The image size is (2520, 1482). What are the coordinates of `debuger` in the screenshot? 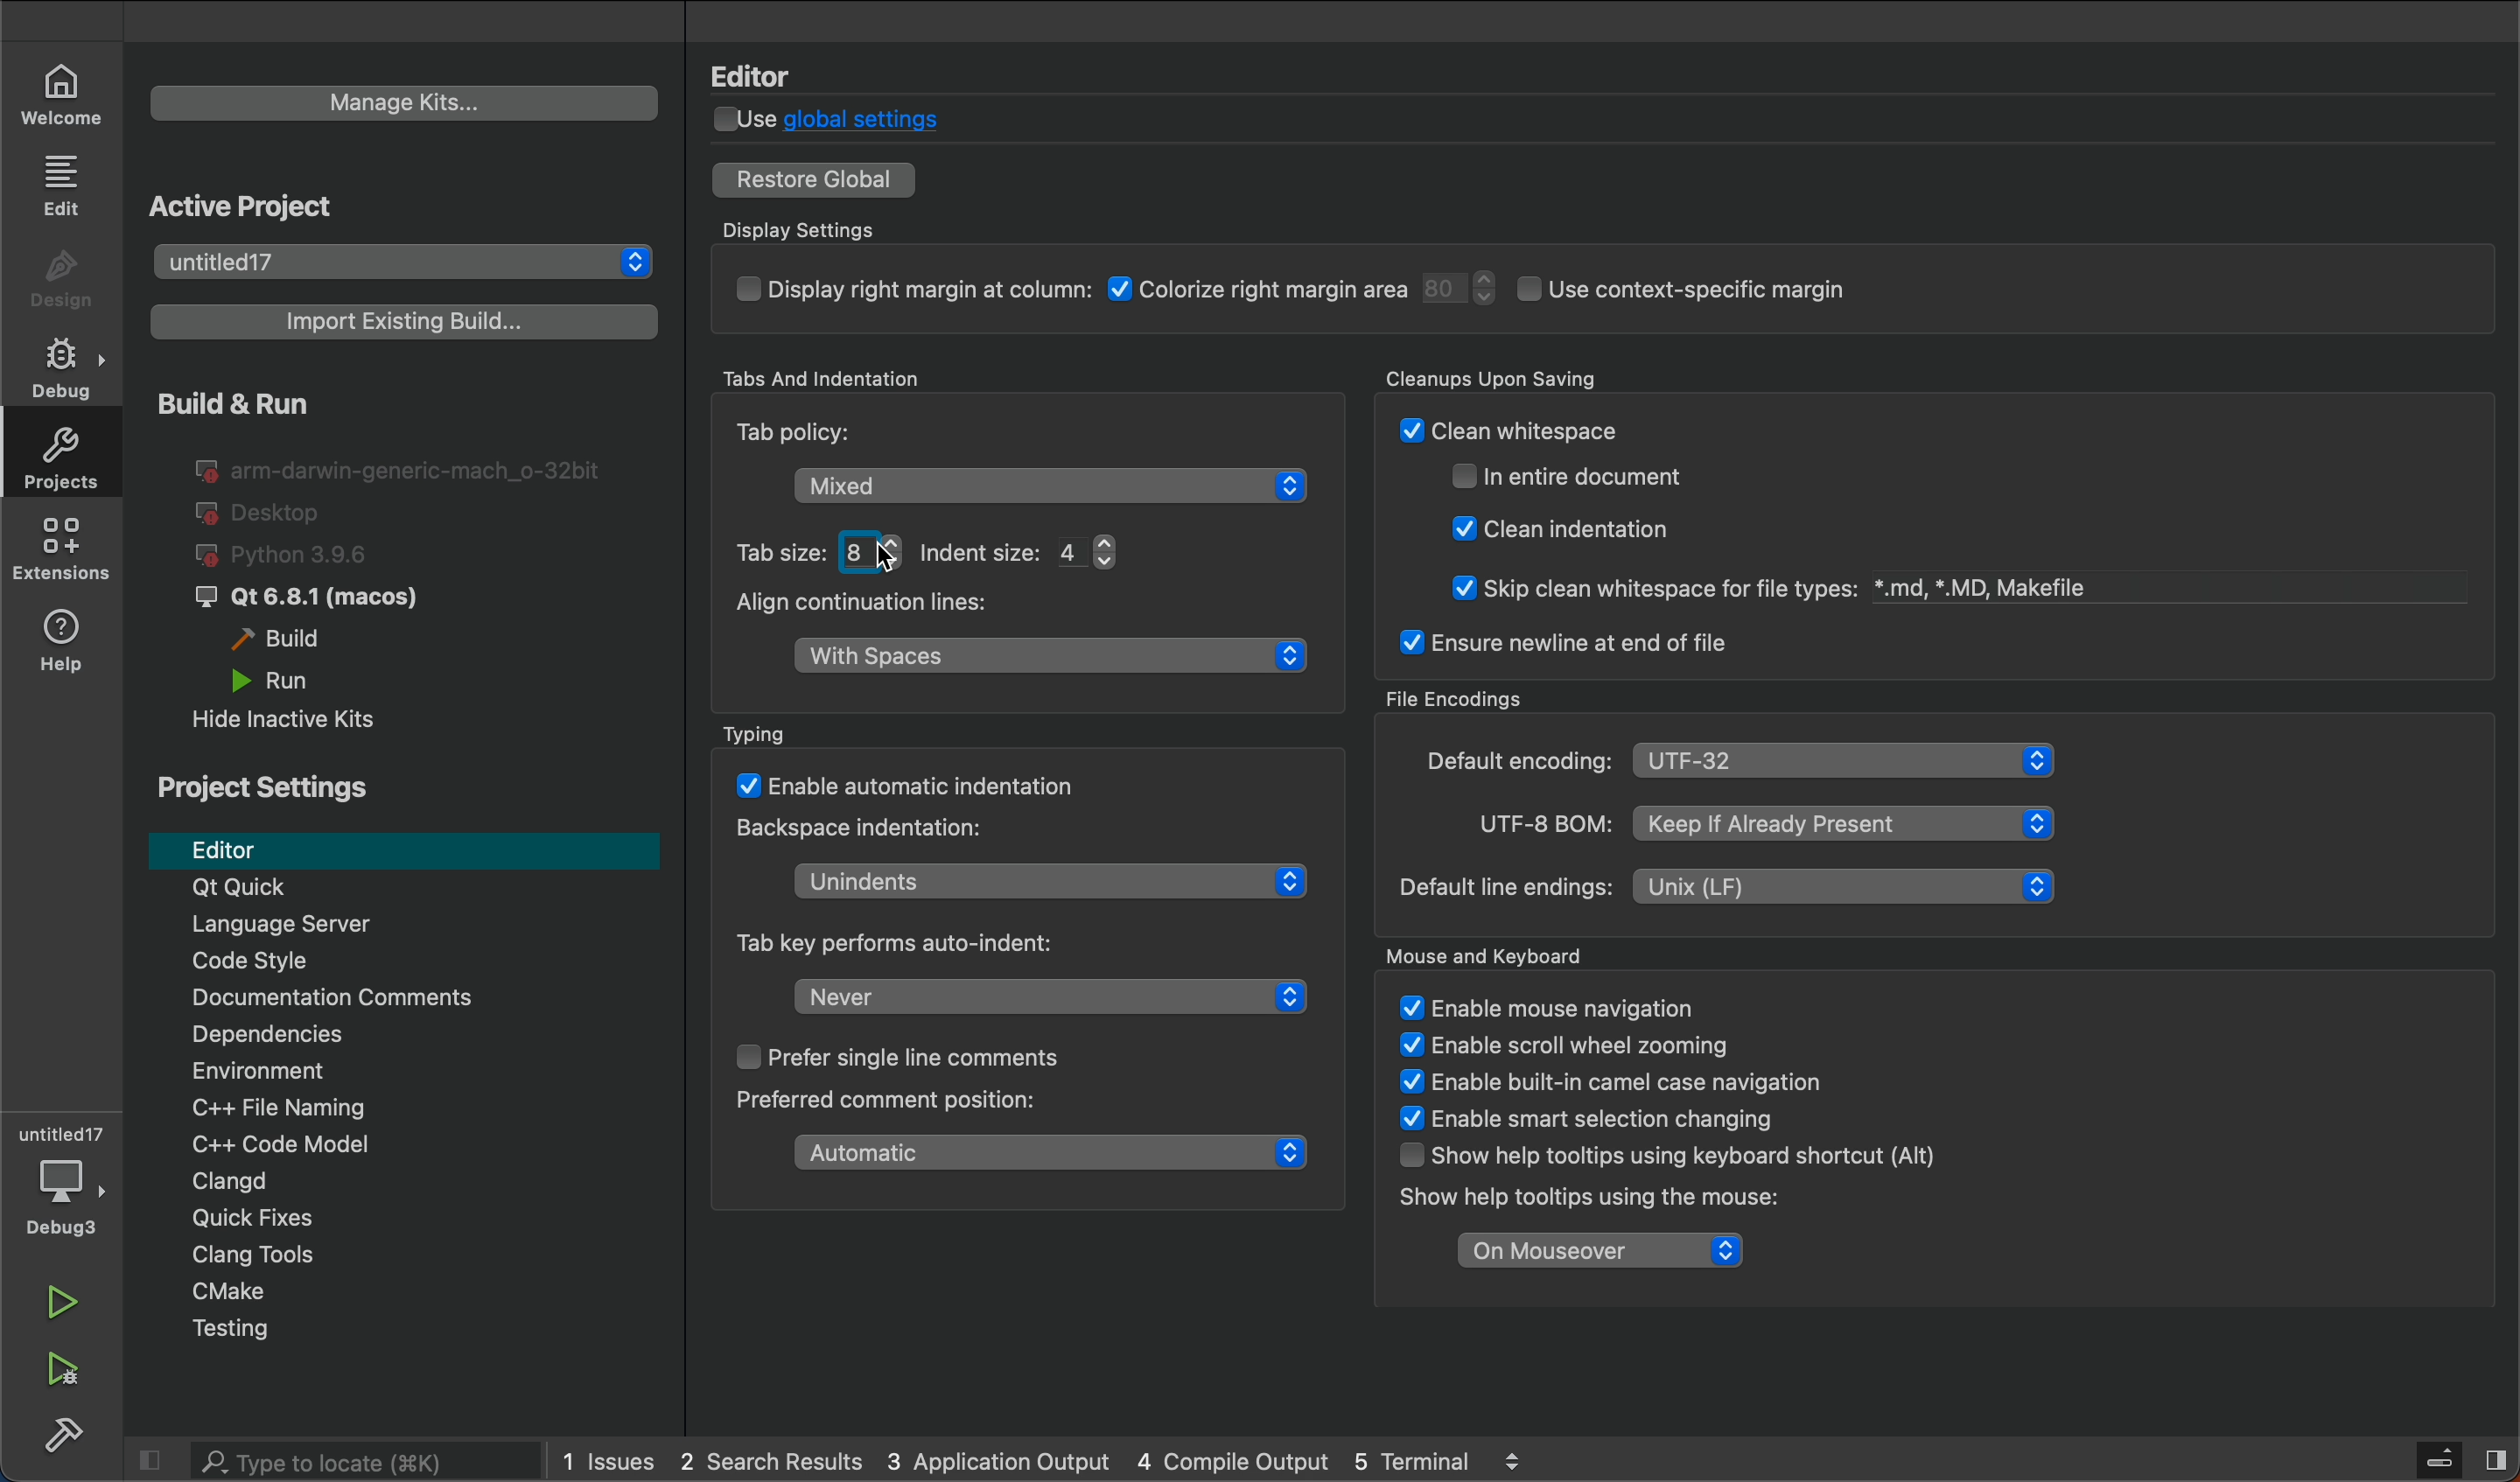 It's located at (62, 1187).